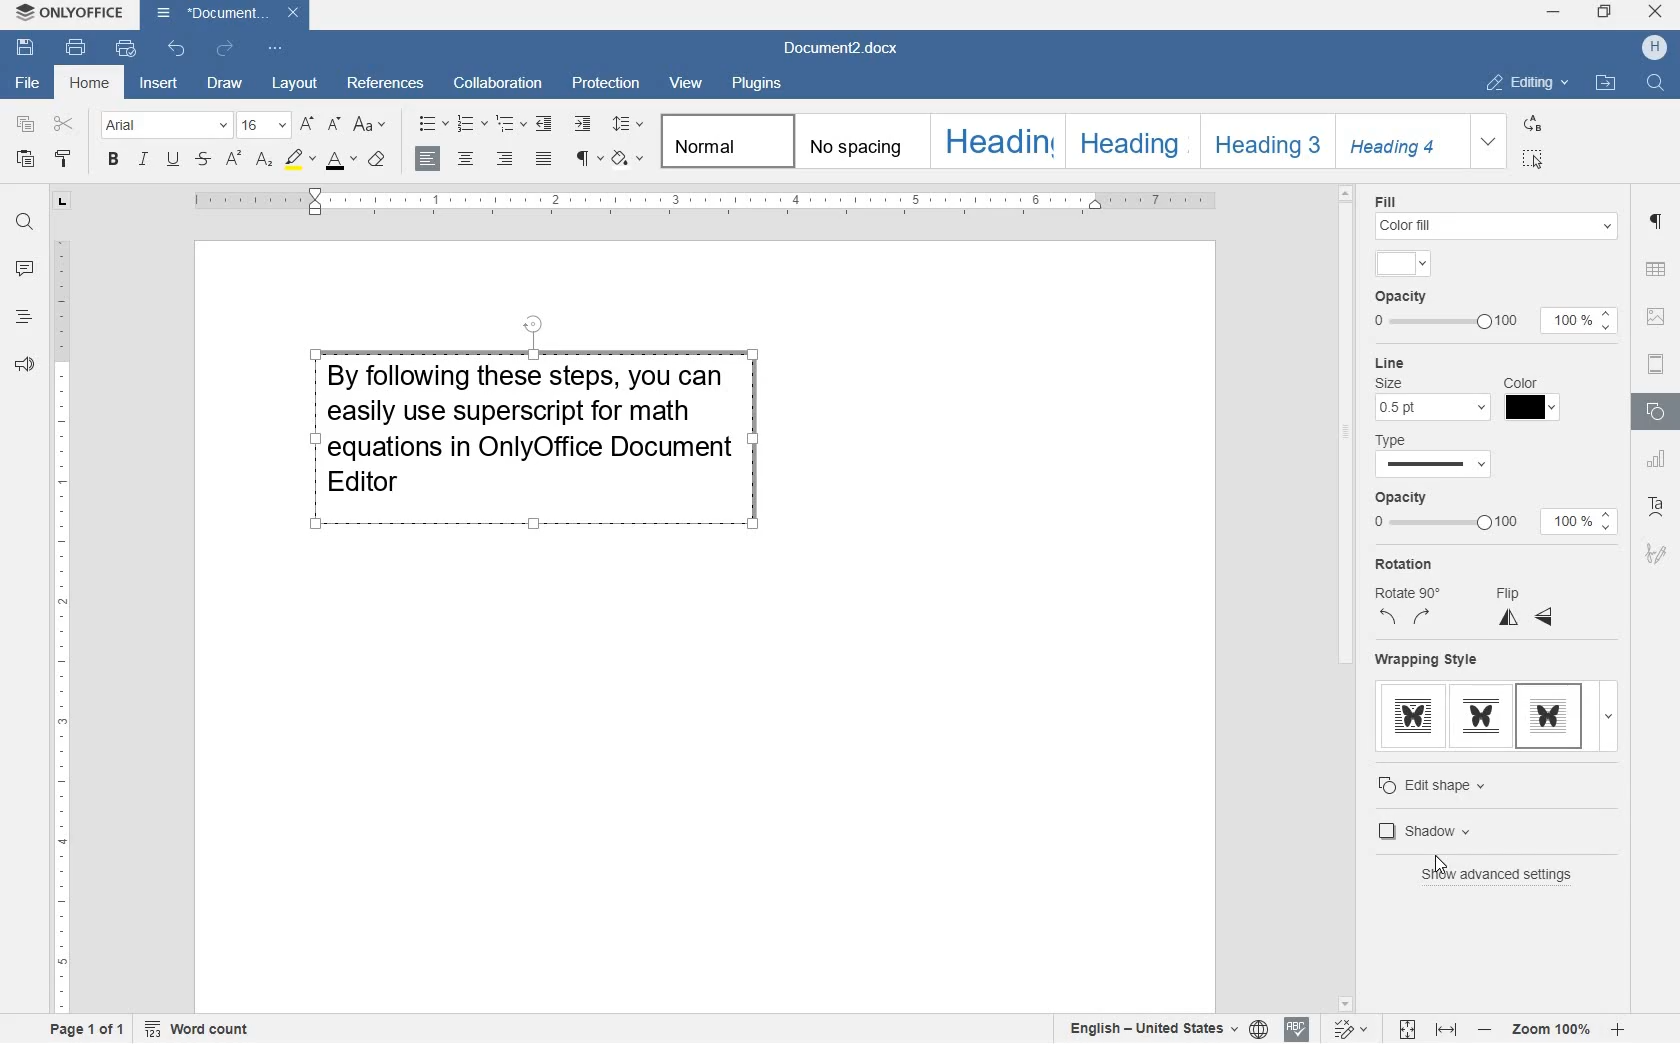 The image size is (1680, 1044). Describe the element at coordinates (370, 125) in the screenshot. I see `change case` at that location.